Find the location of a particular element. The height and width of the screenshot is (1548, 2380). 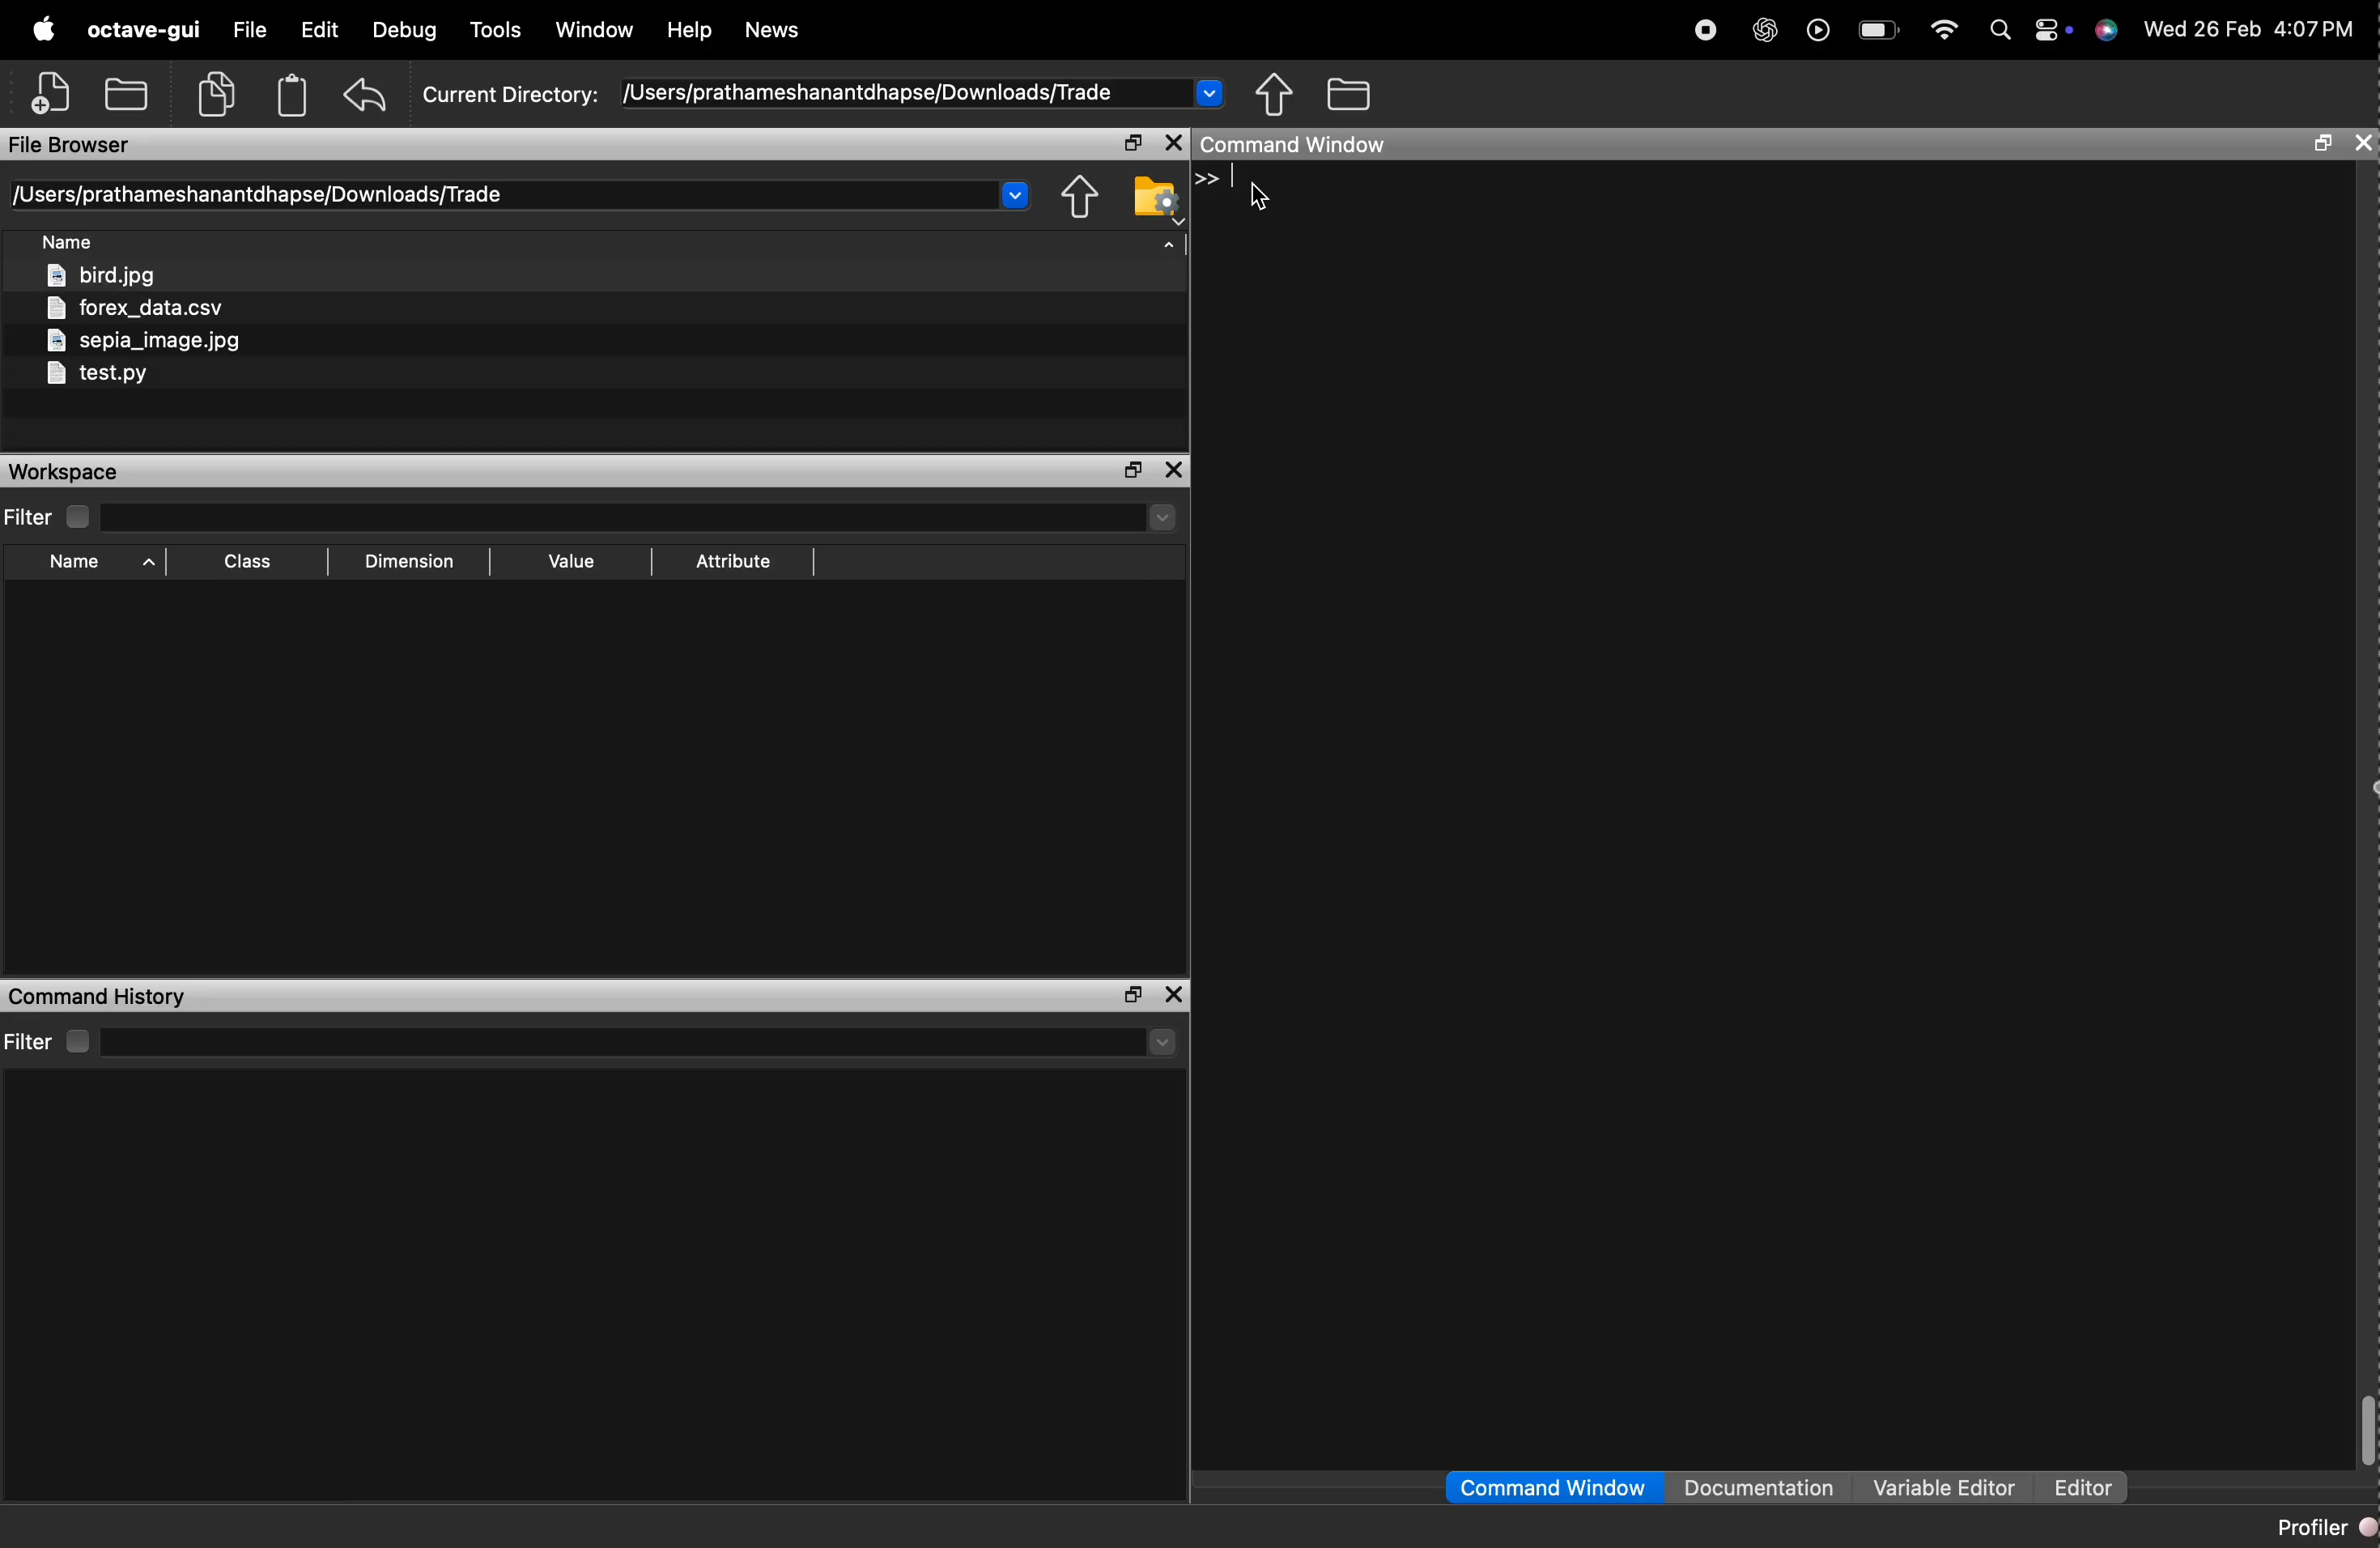

Edit is located at coordinates (317, 29).